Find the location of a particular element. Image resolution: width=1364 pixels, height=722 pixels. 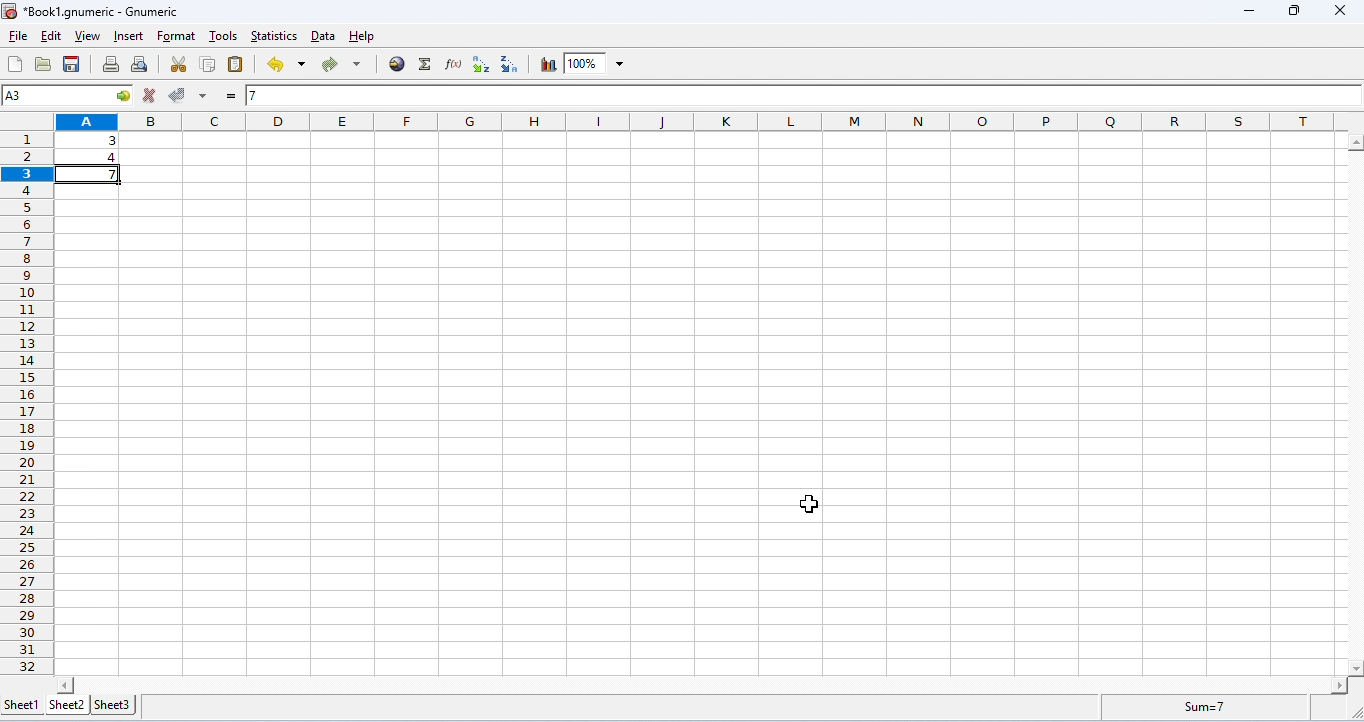

print preview is located at coordinates (140, 65).